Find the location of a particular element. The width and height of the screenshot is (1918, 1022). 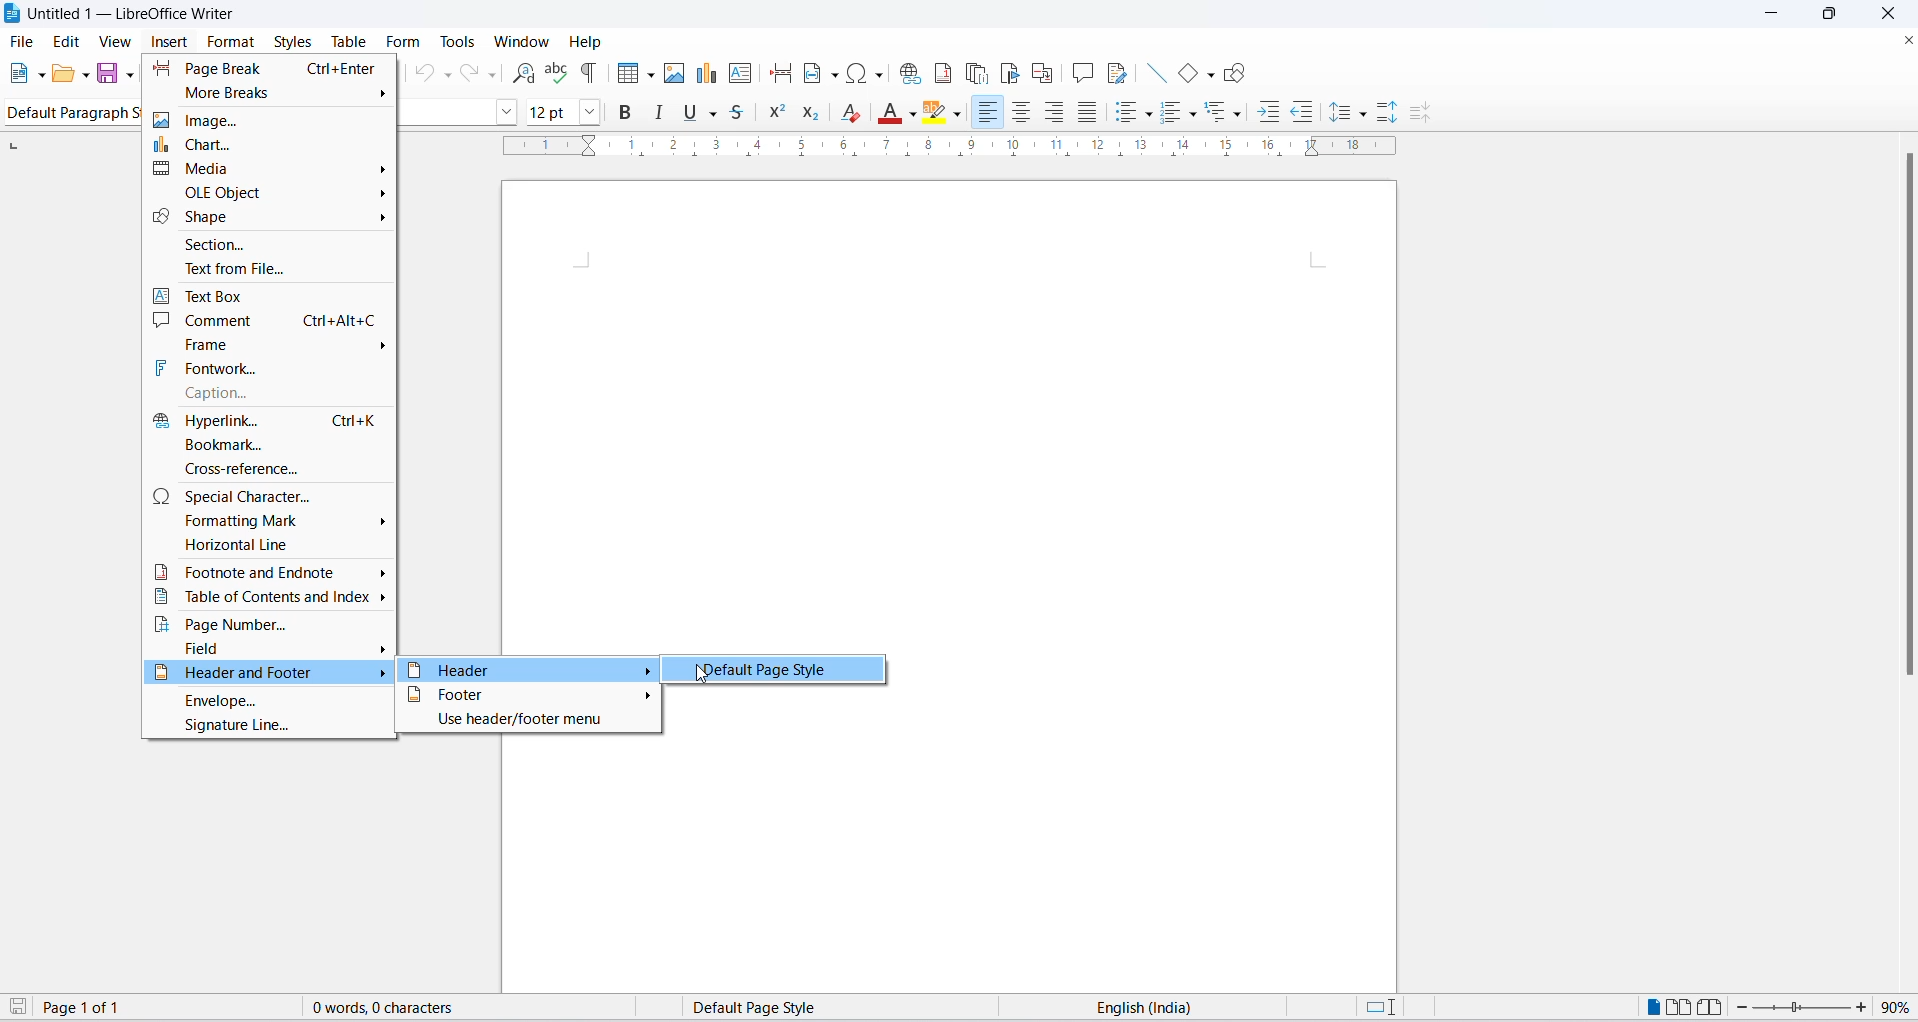

window is located at coordinates (517, 42).